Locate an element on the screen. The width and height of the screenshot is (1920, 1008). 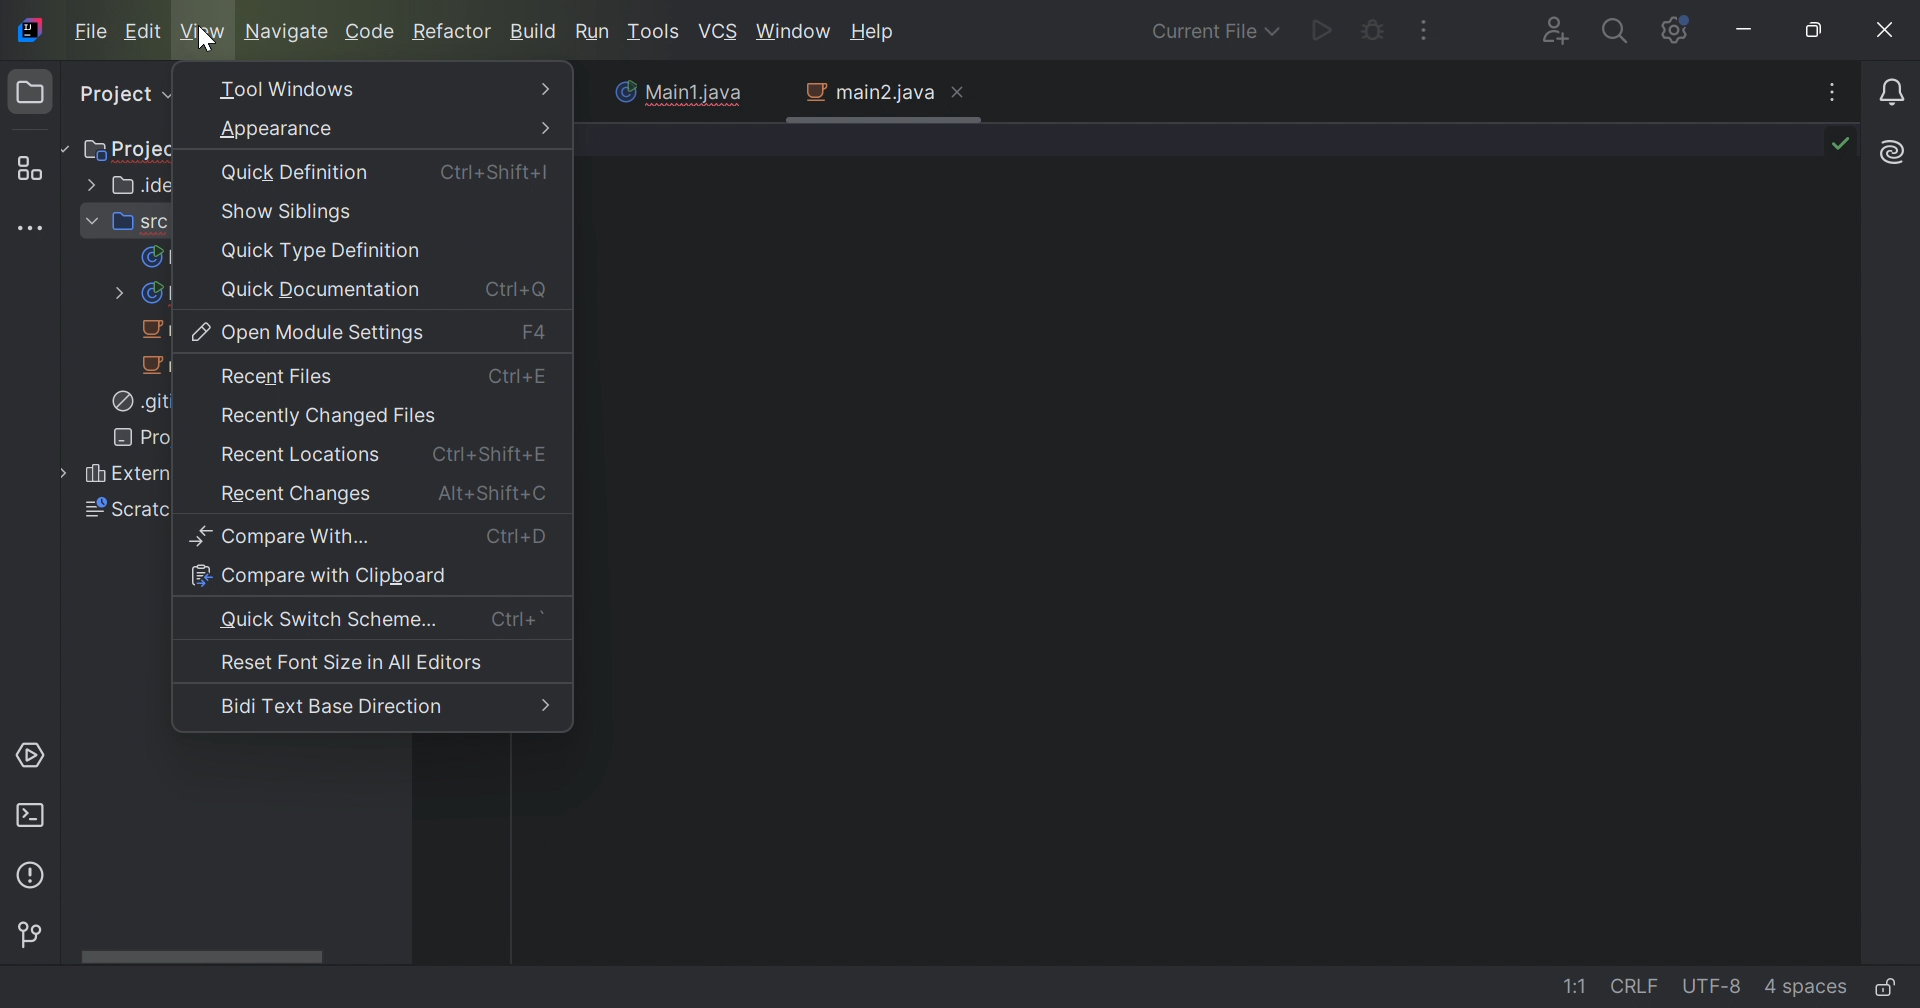
Project.iml is located at coordinates (142, 437).